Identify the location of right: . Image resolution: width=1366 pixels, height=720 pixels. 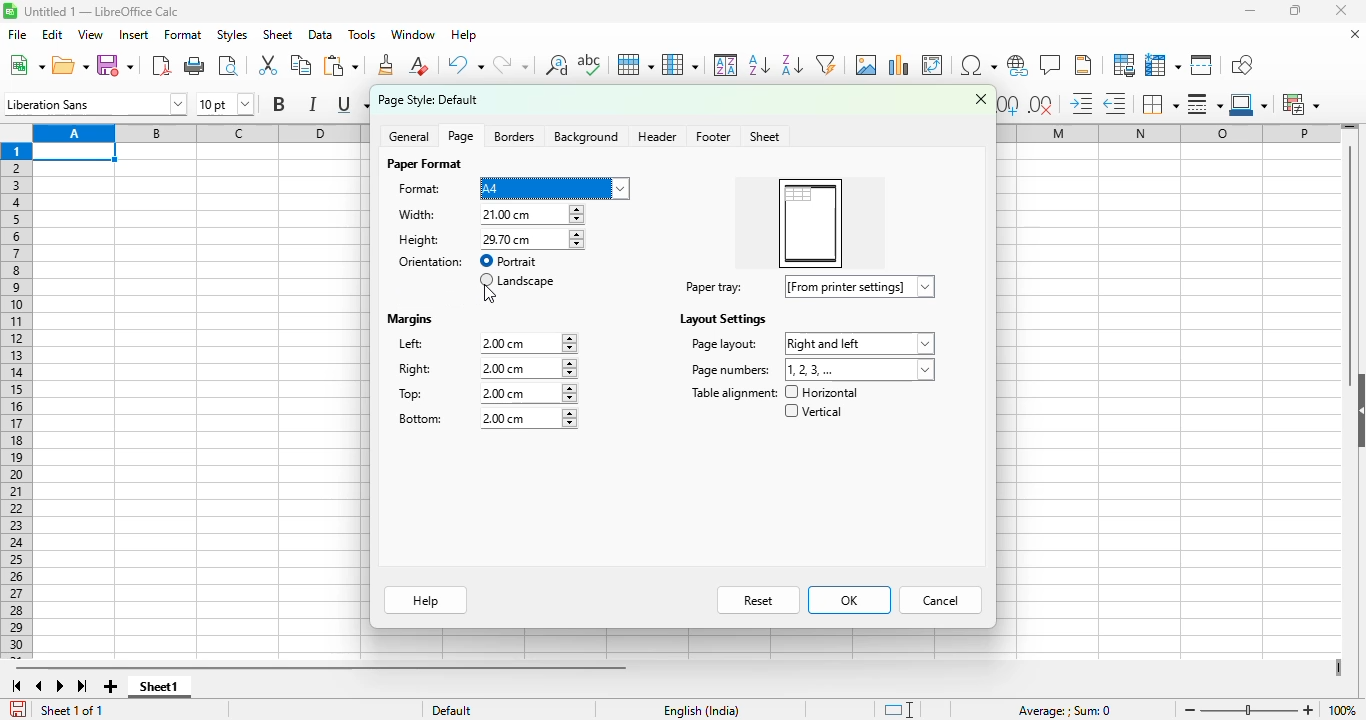
(416, 369).